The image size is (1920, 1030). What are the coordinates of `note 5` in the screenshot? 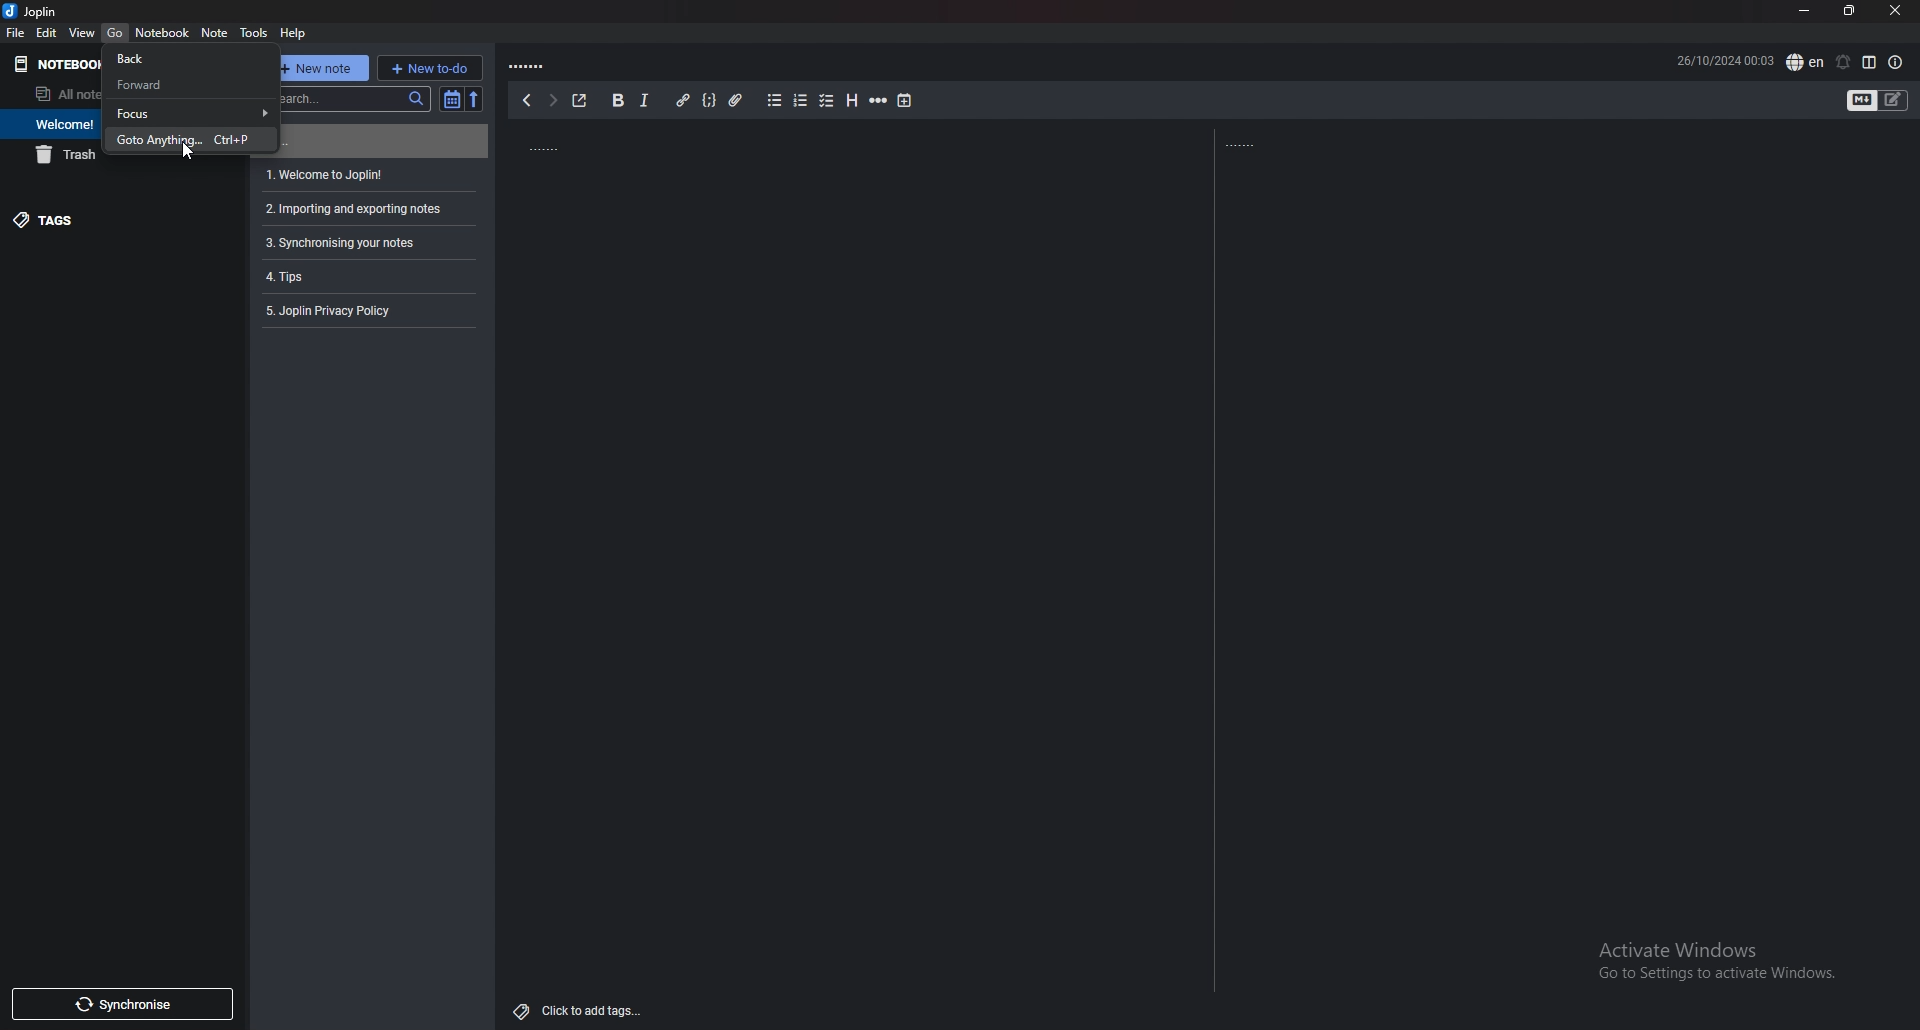 It's located at (365, 276).